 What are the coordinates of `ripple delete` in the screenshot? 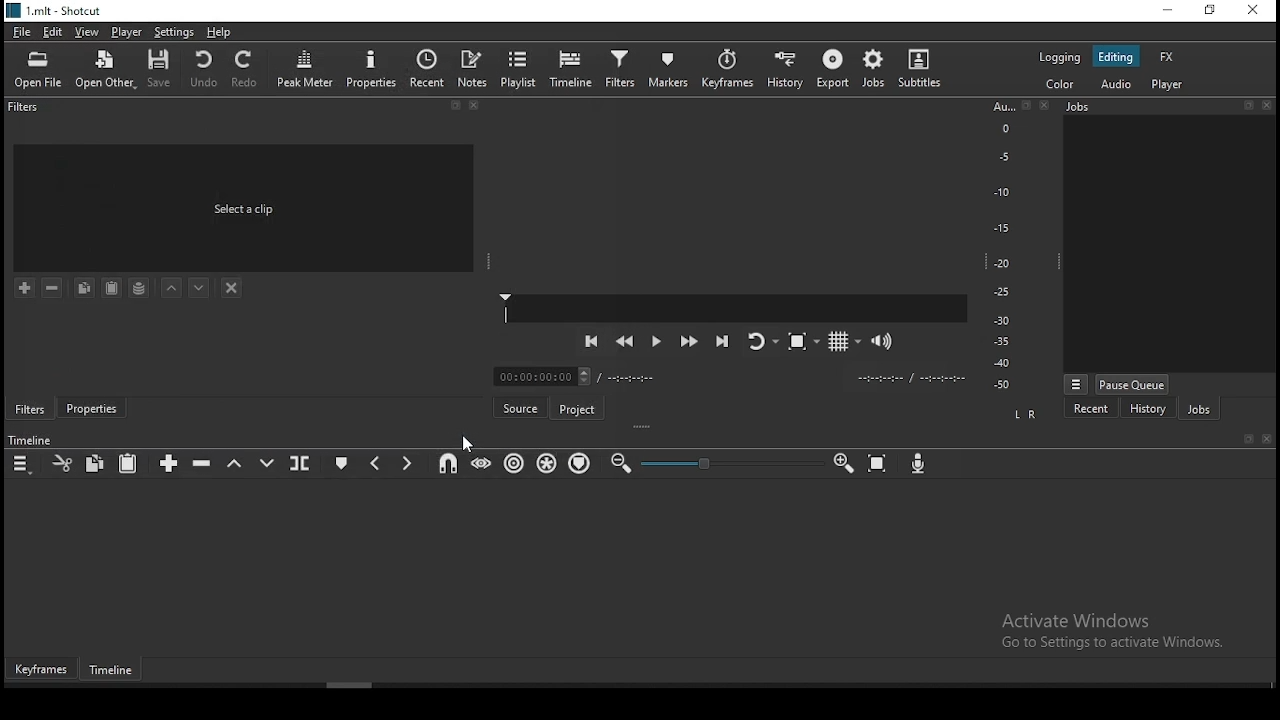 It's located at (202, 465).